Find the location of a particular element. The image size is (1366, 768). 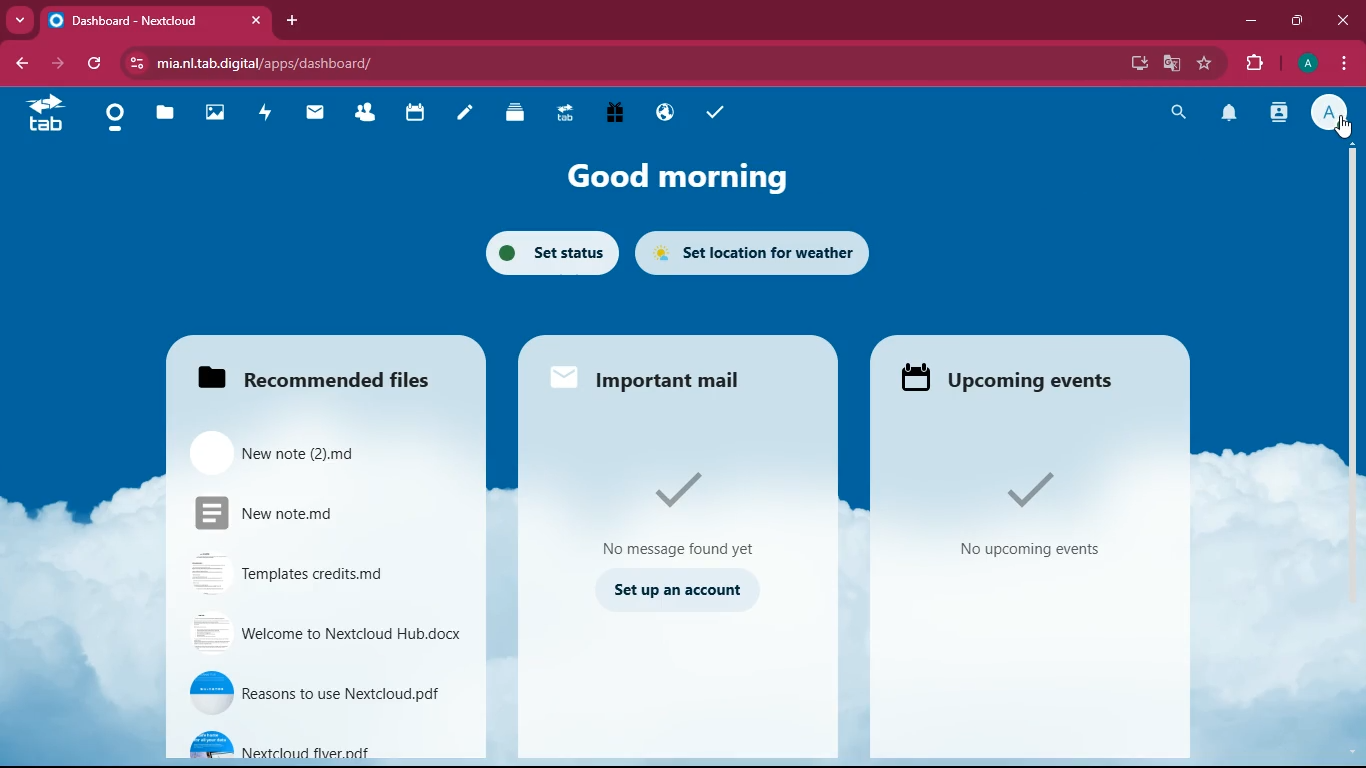

activity is located at coordinates (1280, 114).